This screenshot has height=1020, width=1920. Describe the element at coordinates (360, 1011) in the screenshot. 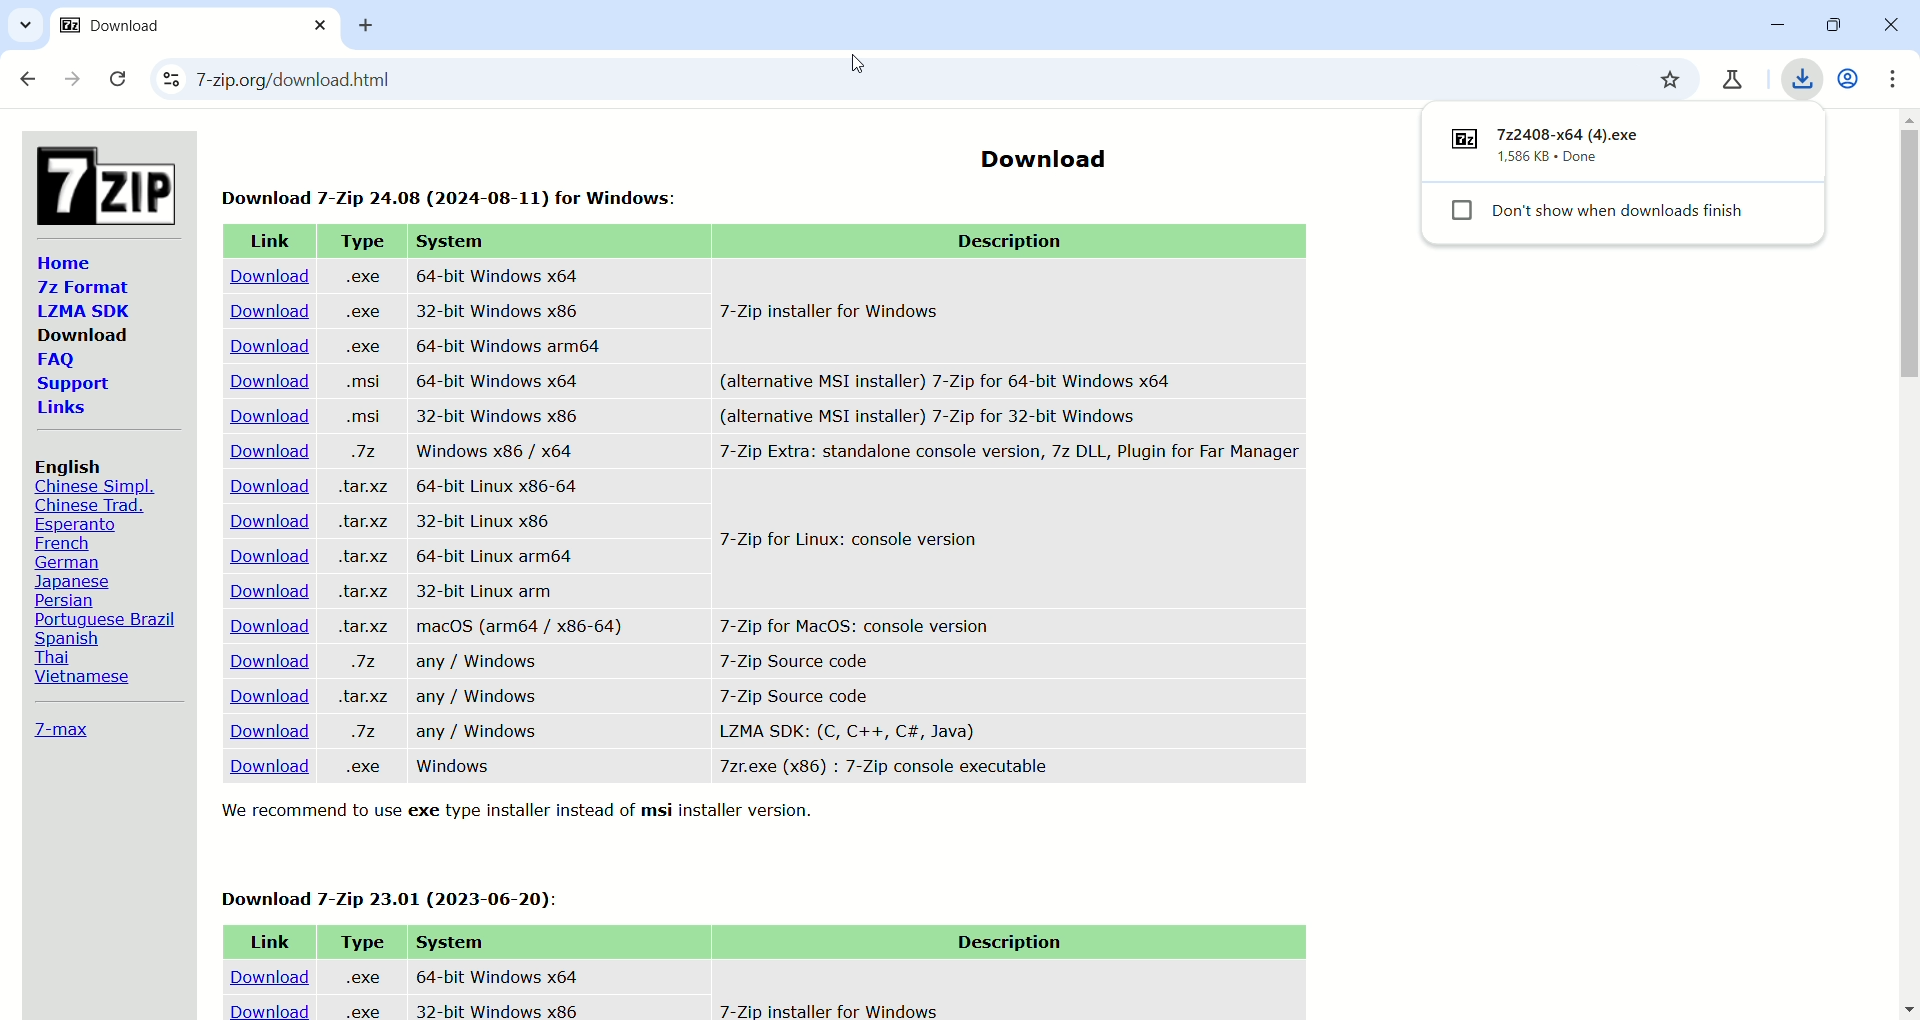

I see `.exe` at that location.